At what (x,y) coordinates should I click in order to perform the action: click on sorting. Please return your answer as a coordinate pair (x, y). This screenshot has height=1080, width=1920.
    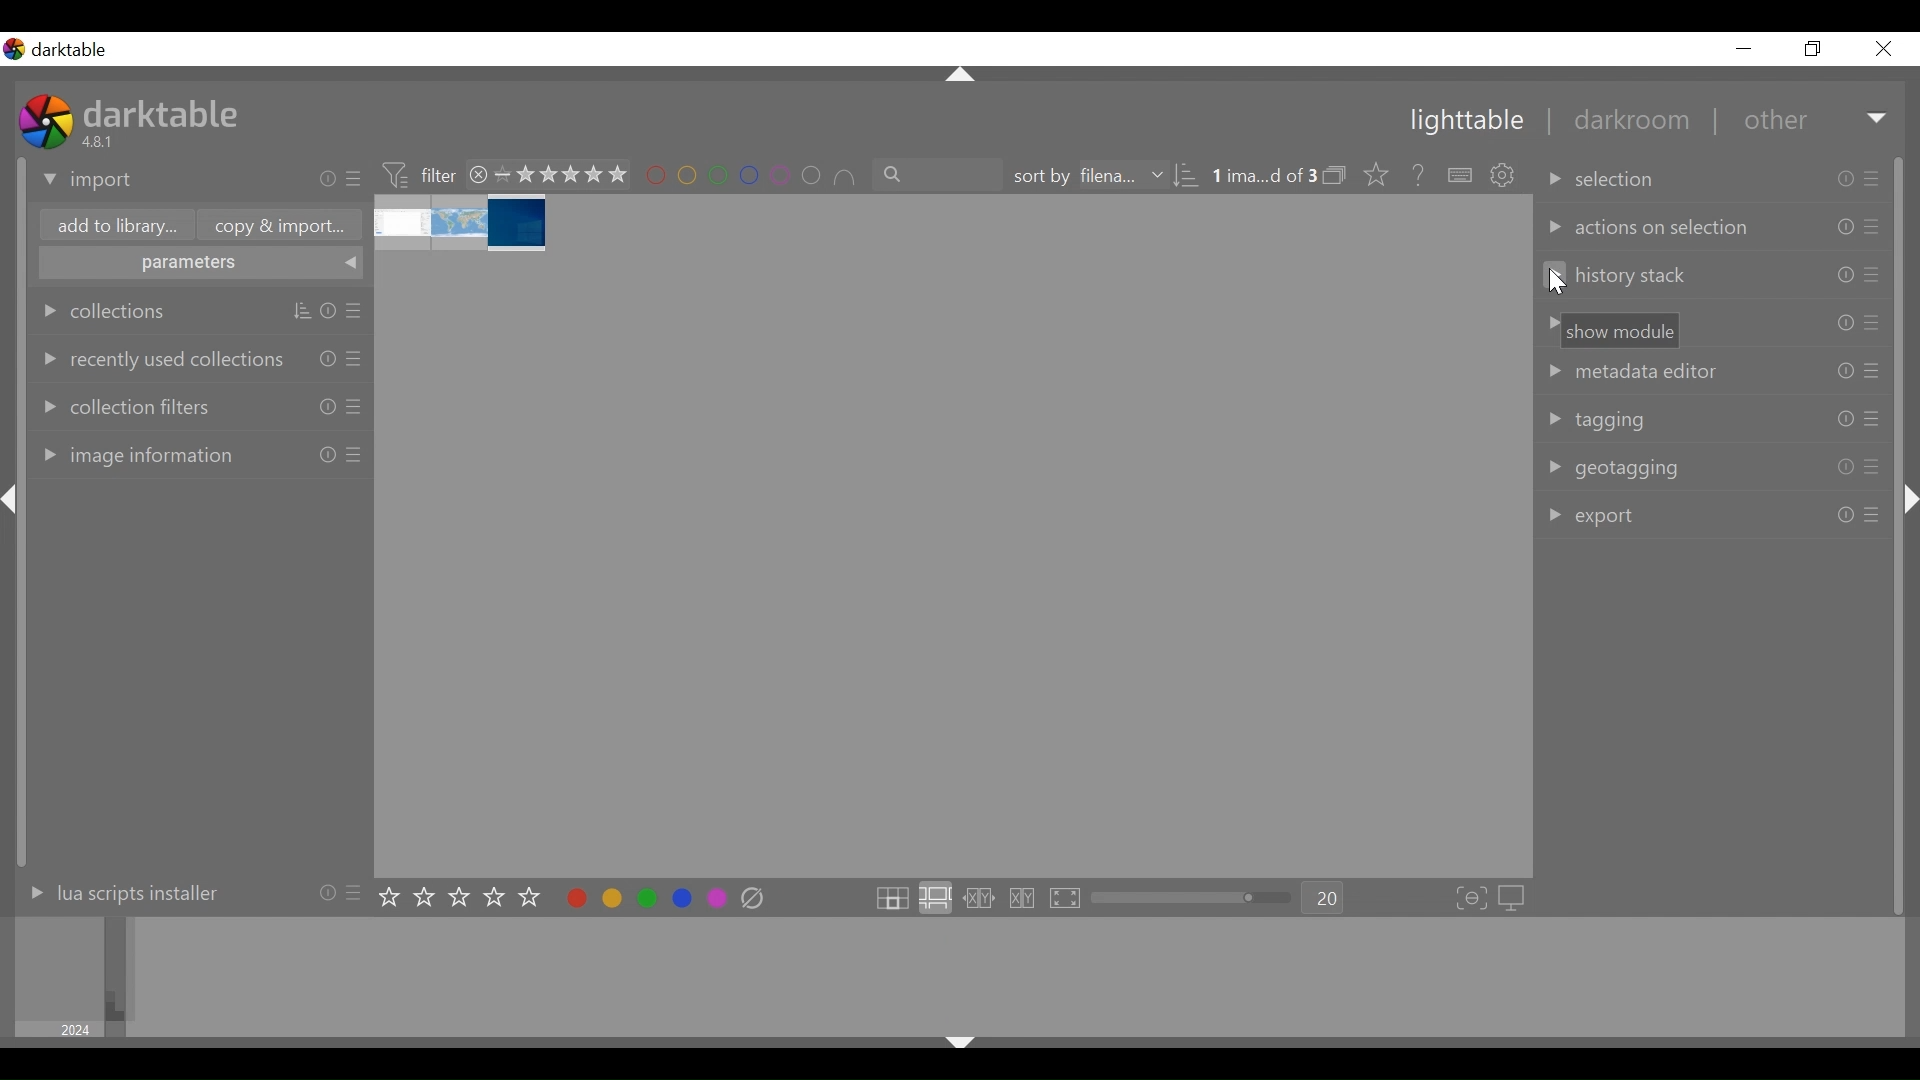
    Looking at the image, I should click on (302, 312).